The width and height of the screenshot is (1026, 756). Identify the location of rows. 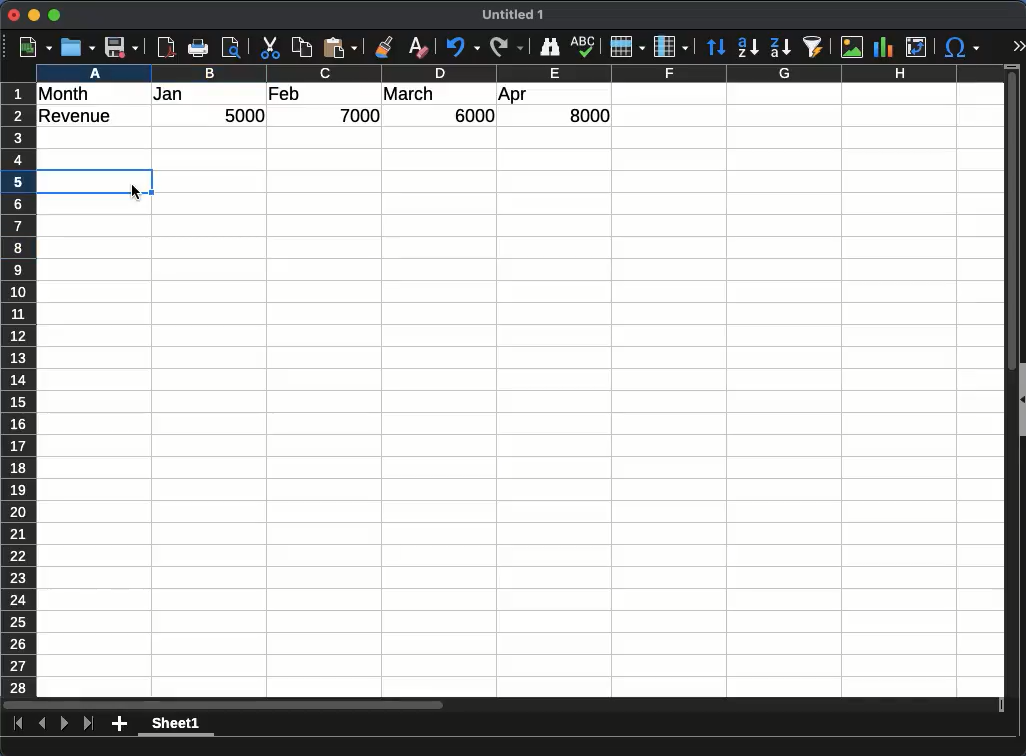
(18, 390).